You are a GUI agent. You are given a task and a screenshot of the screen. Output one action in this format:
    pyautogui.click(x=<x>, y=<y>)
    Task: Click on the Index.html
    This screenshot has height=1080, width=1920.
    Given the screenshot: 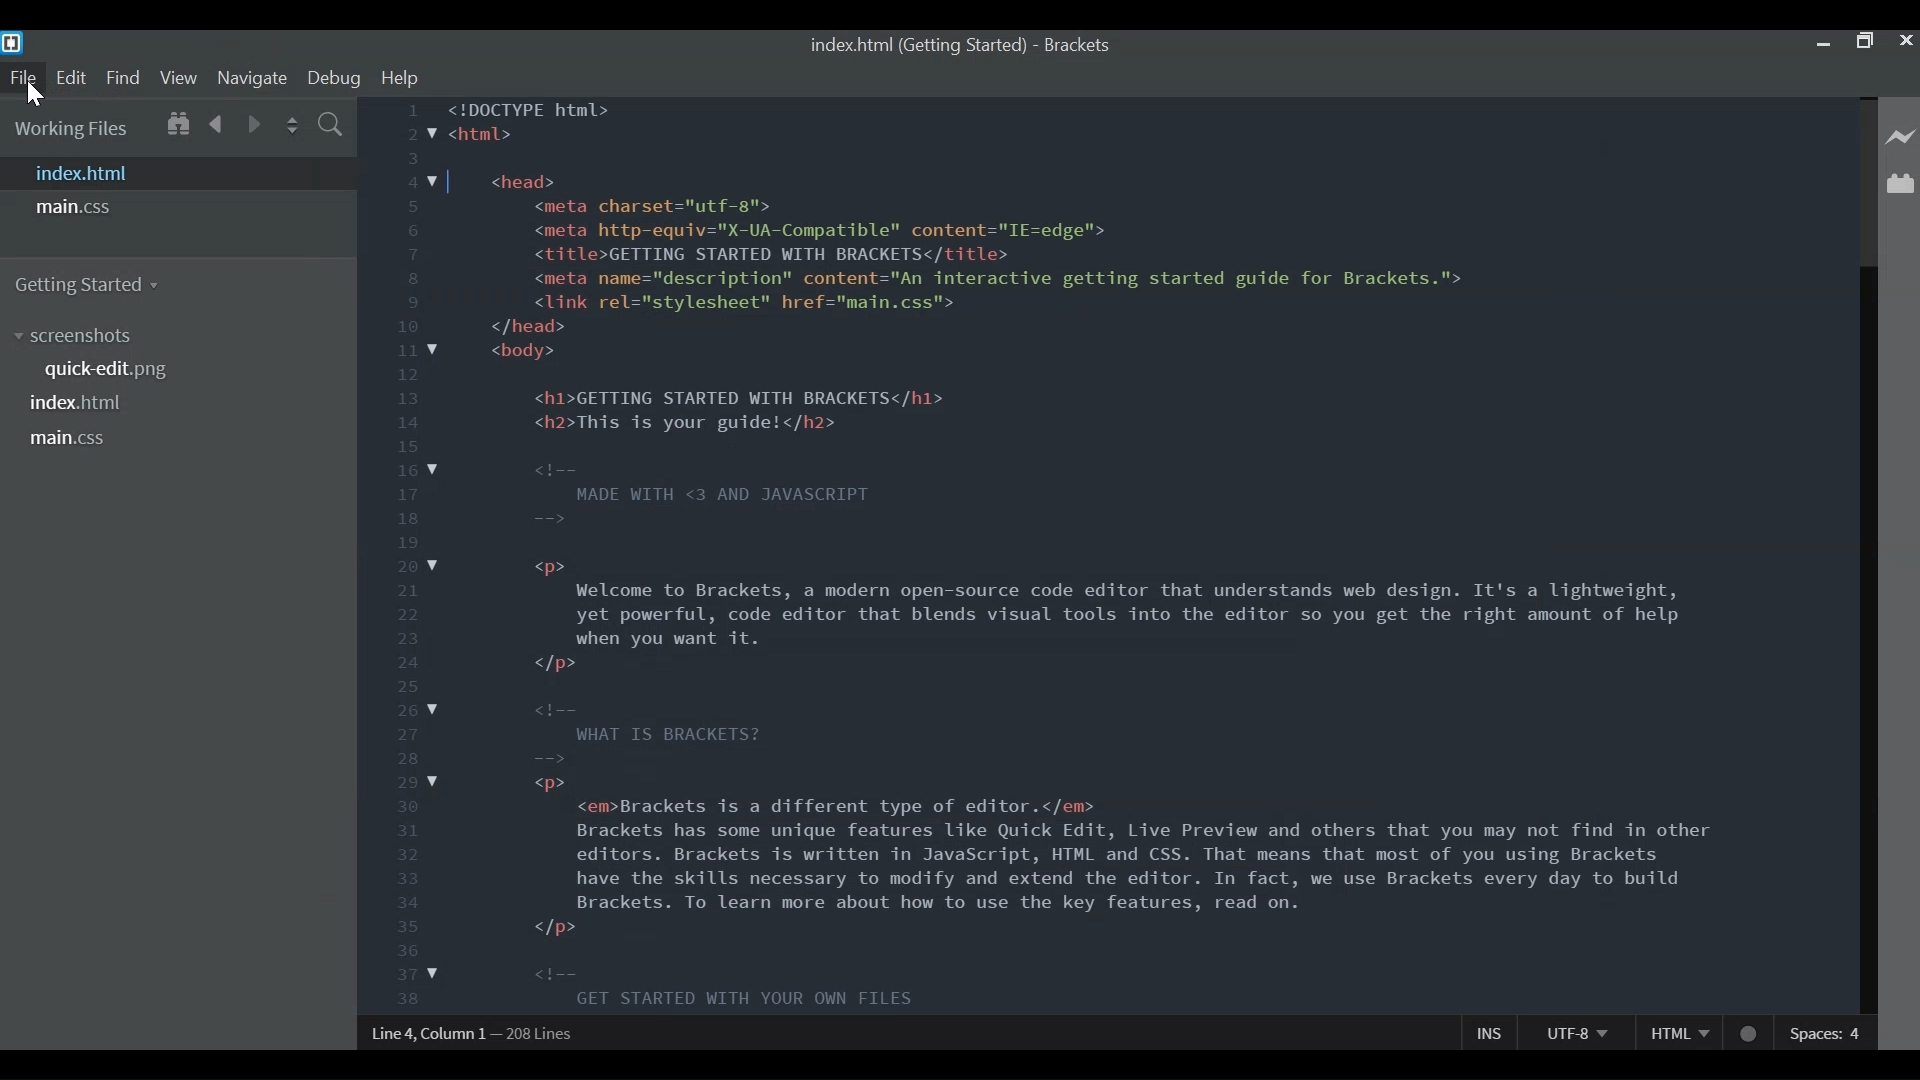 What is the action you would take?
    pyautogui.click(x=176, y=173)
    